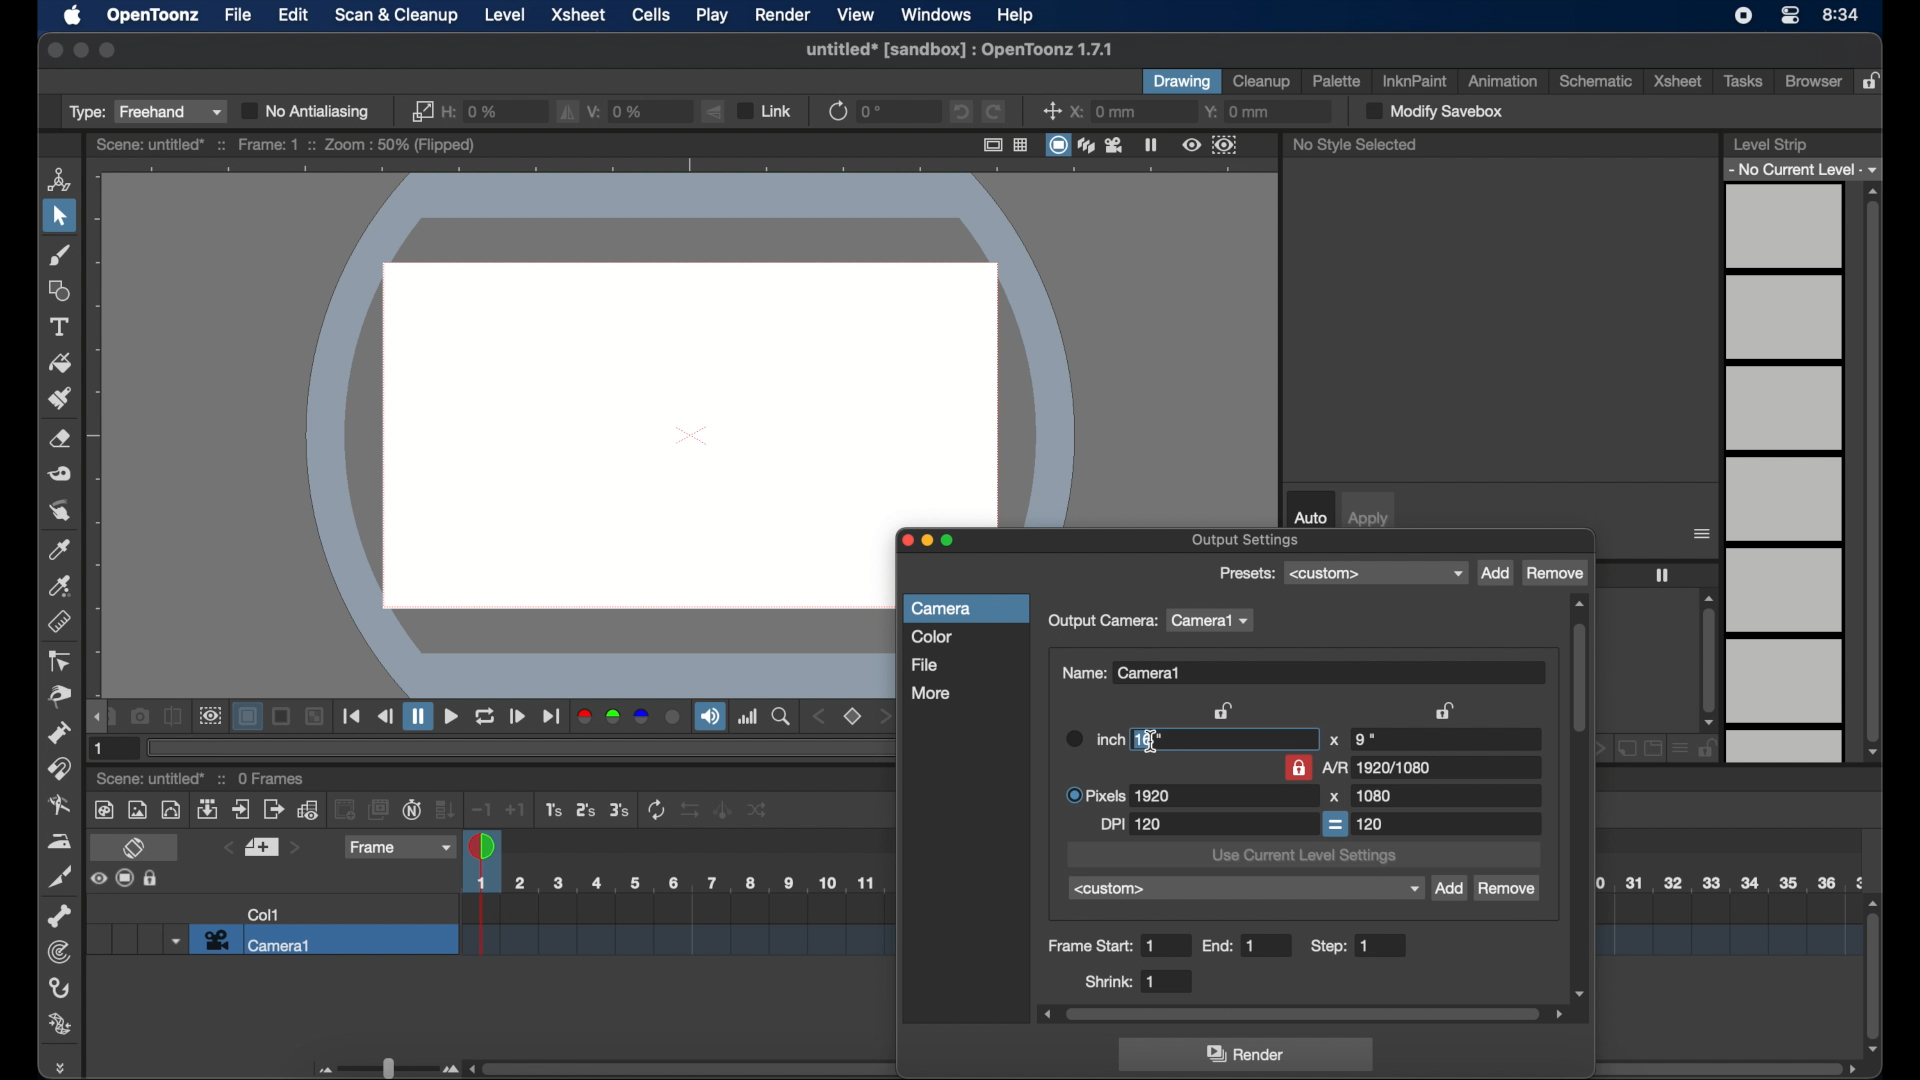 The image size is (1920, 1080). I want to click on , so click(346, 809).